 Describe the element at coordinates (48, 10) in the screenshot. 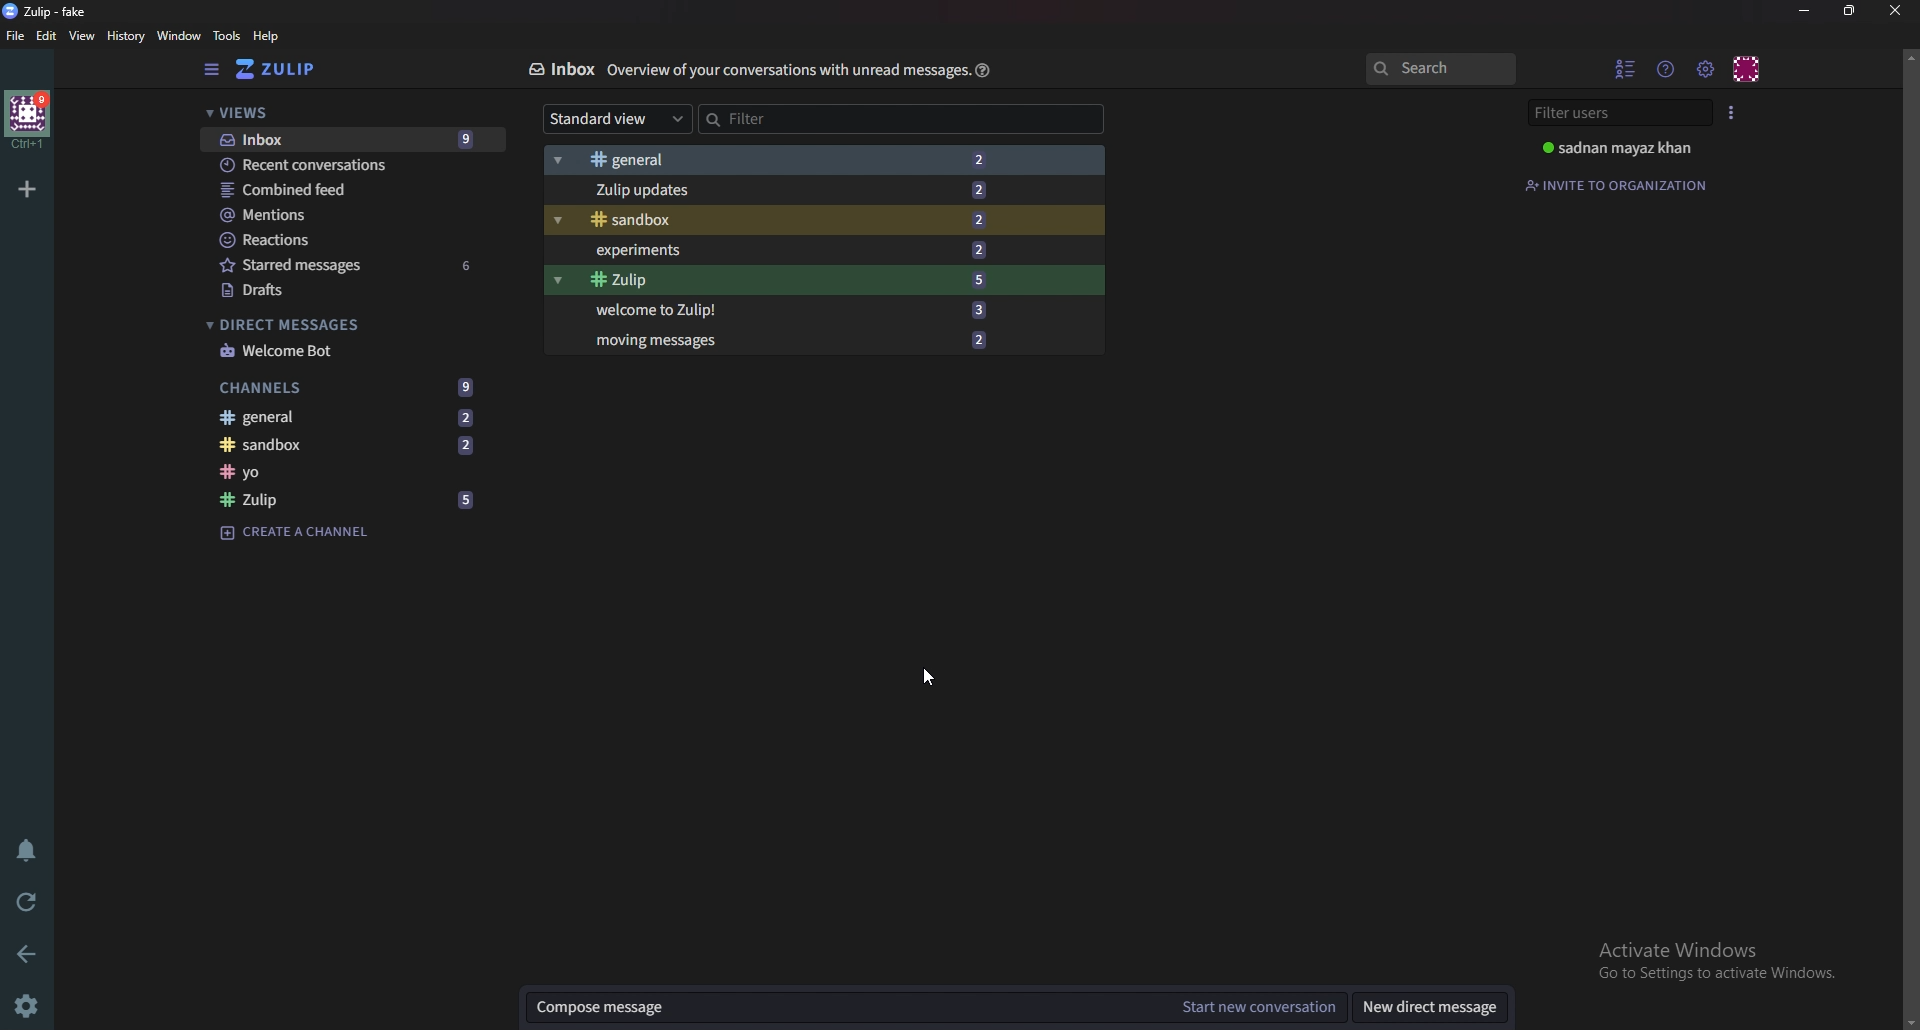

I see `zulip` at that location.